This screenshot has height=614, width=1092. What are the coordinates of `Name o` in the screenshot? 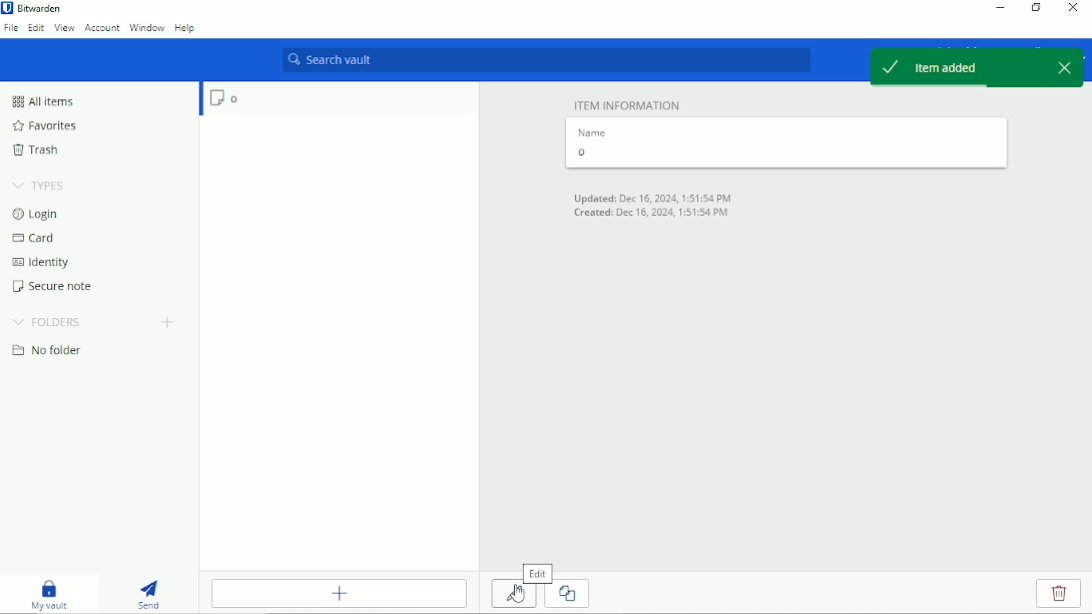 It's located at (593, 143).